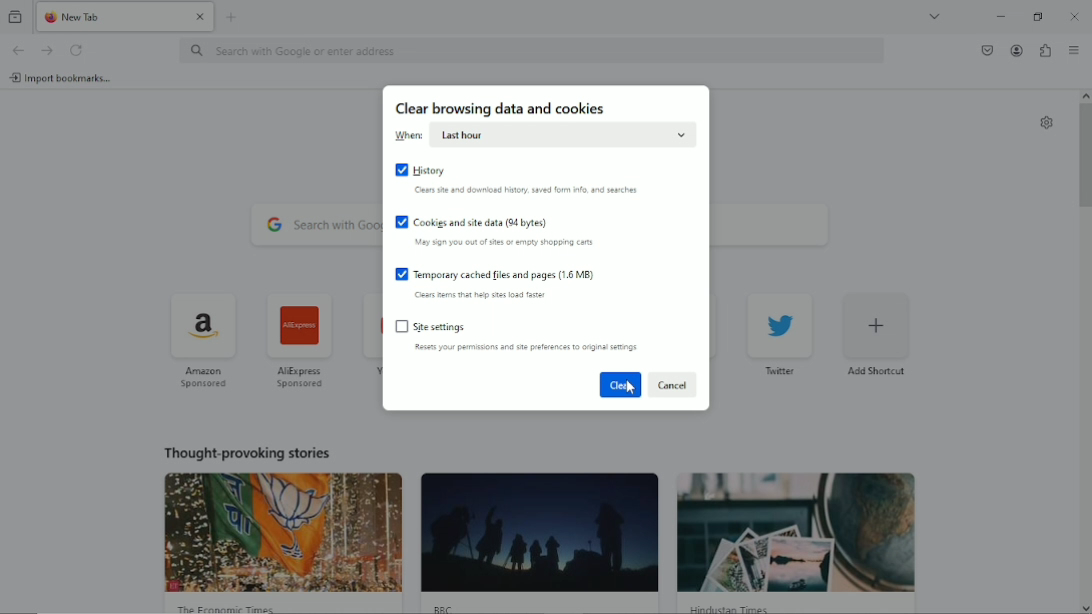 Image resolution: width=1092 pixels, height=614 pixels. I want to click on close, so click(200, 16).